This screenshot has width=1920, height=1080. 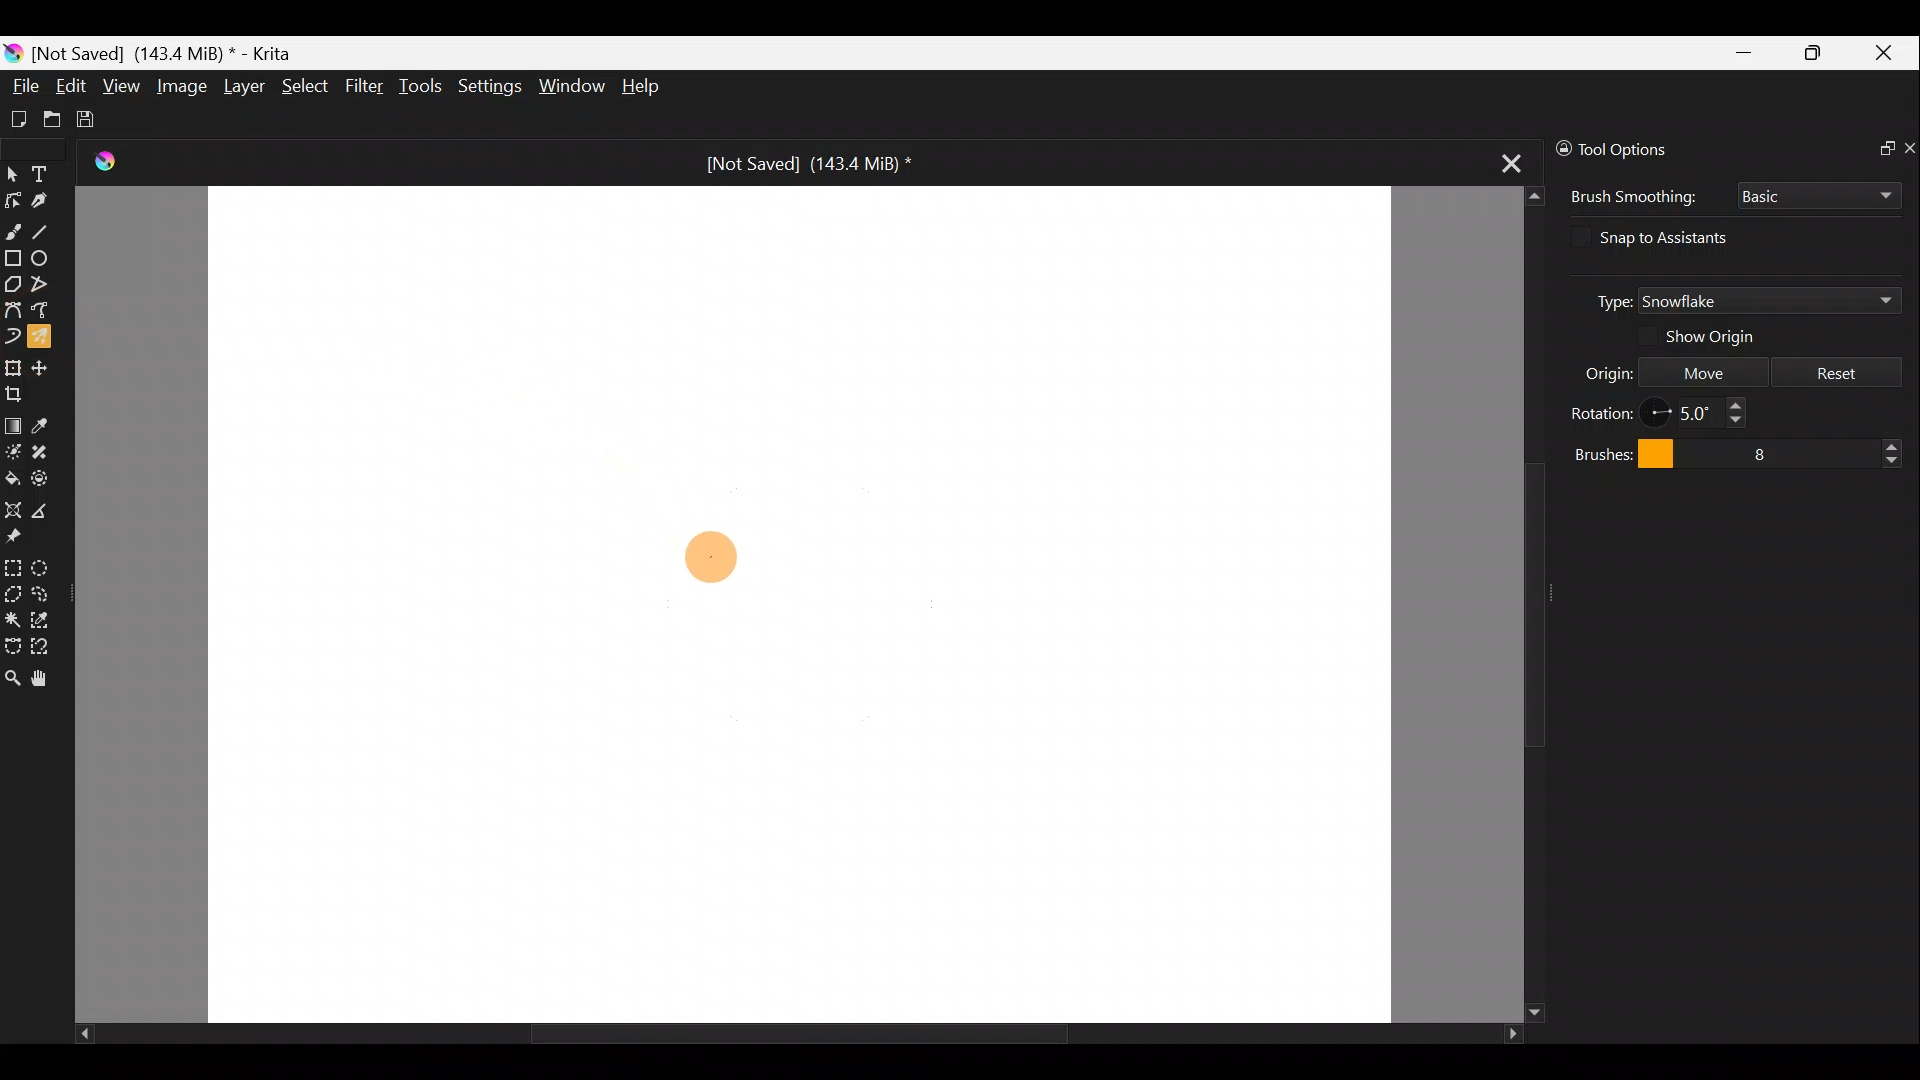 What do you see at coordinates (1602, 410) in the screenshot?
I see `Rotation` at bounding box center [1602, 410].